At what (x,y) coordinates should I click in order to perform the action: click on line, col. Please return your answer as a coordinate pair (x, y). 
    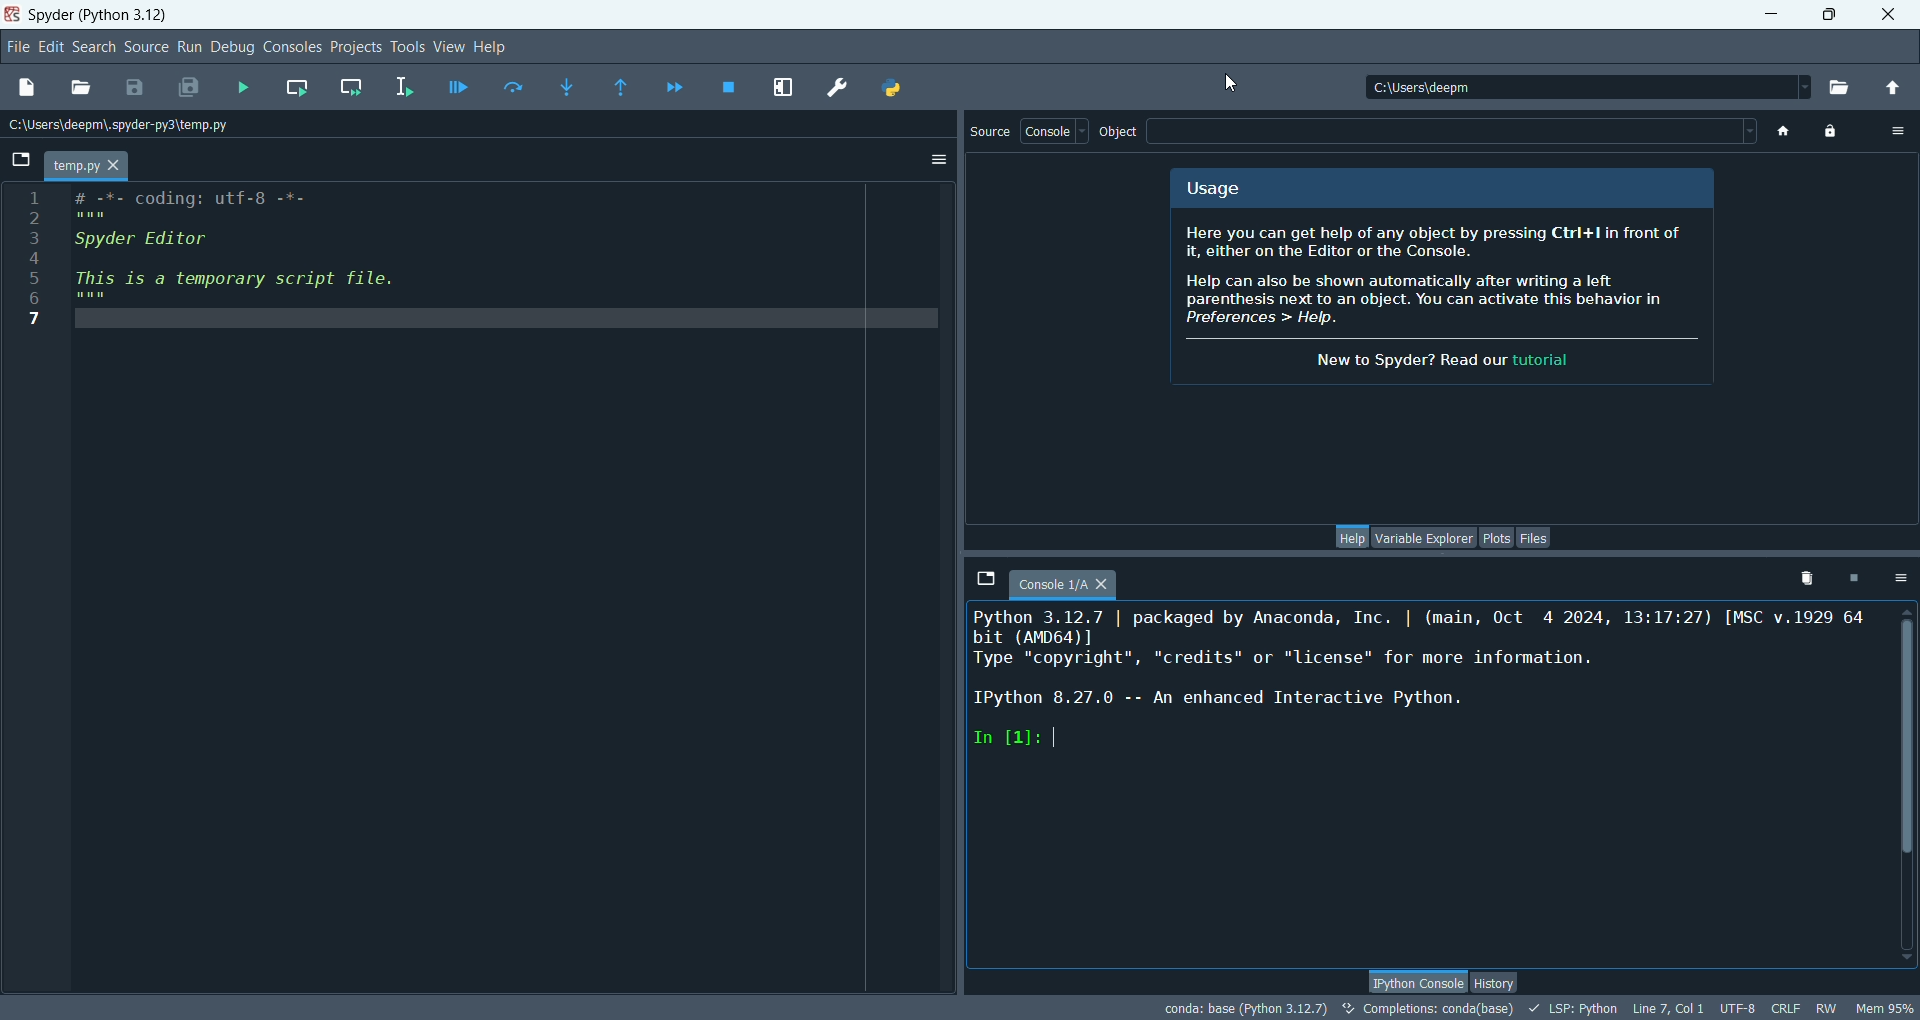
    Looking at the image, I should click on (1672, 1009).